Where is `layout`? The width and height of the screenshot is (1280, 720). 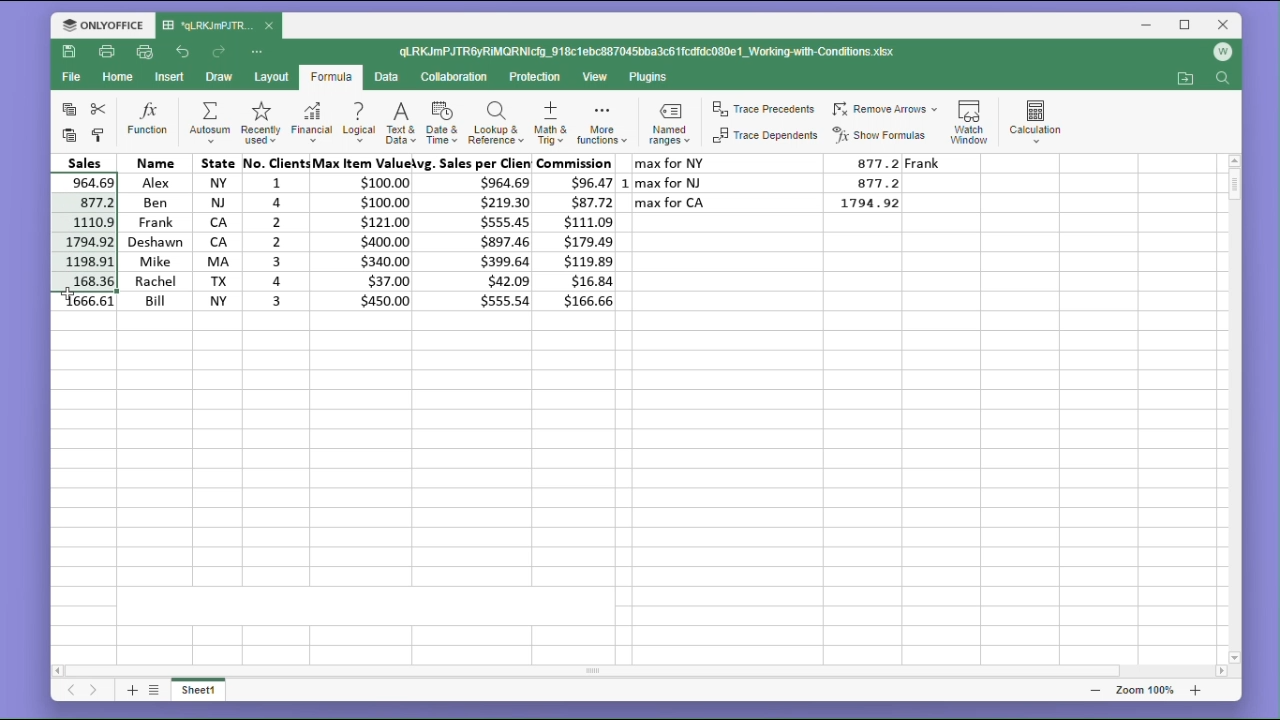
layout is located at coordinates (270, 78).